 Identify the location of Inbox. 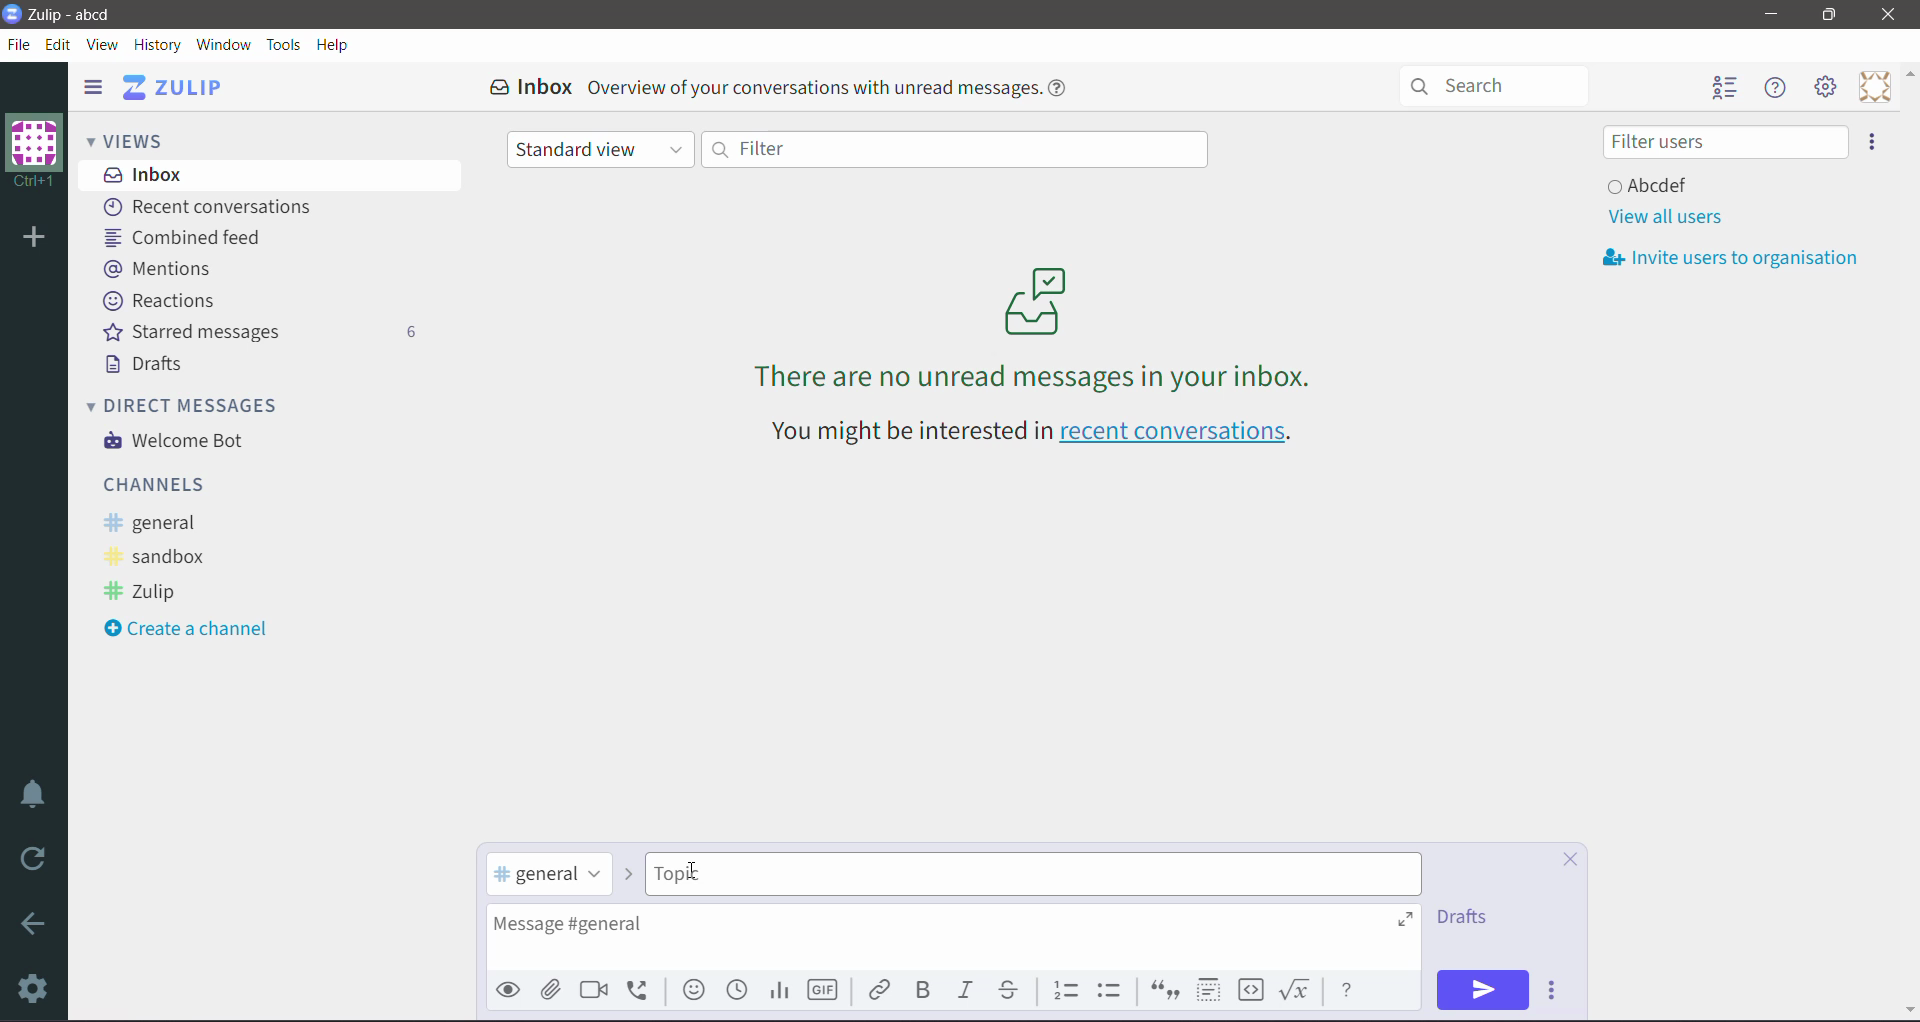
(271, 174).